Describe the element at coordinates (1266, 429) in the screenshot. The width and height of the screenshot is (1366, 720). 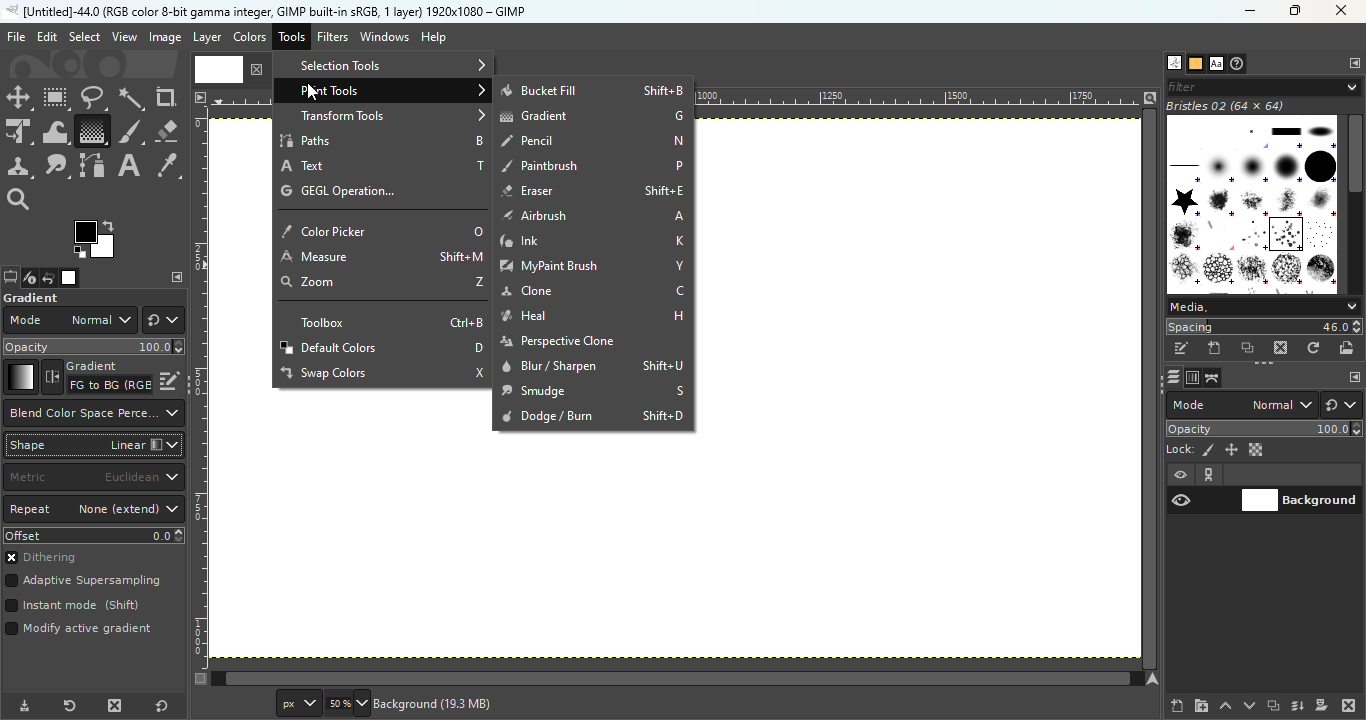
I see `Opacity` at that location.